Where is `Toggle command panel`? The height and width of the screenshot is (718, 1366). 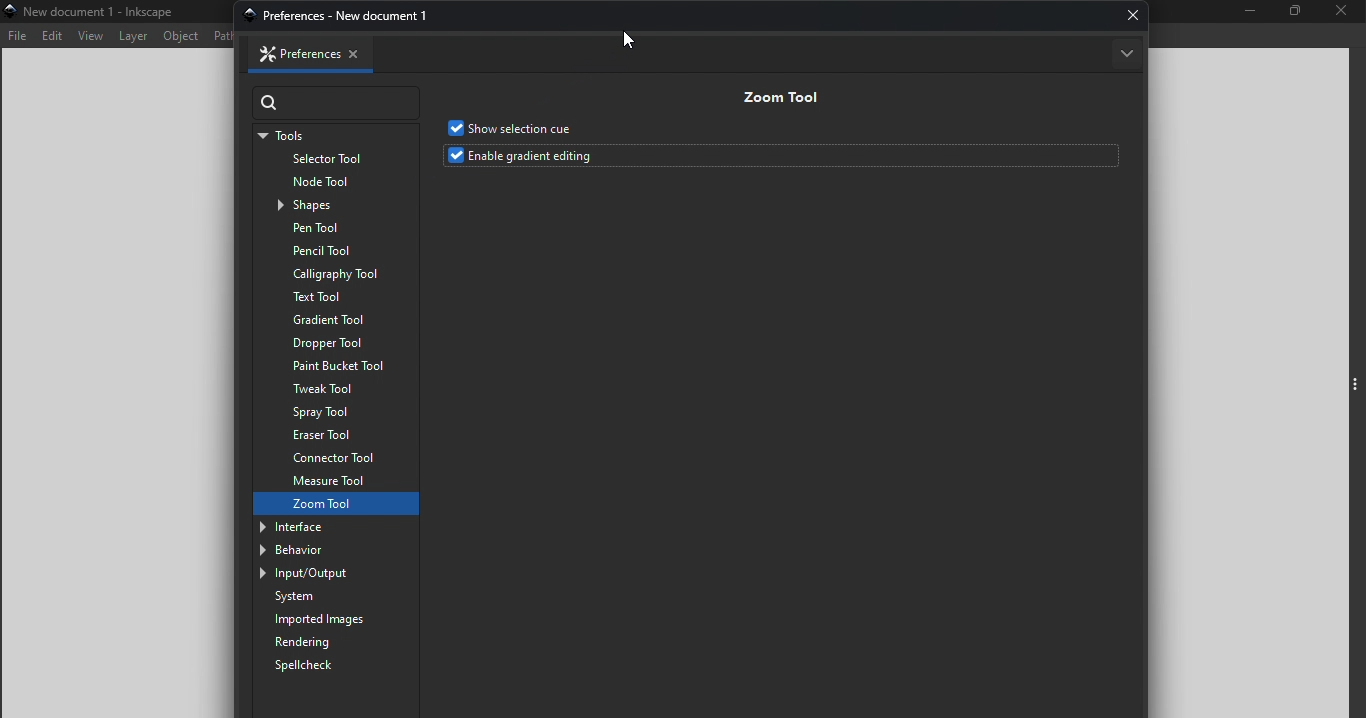 Toggle command panel is located at coordinates (1355, 383).